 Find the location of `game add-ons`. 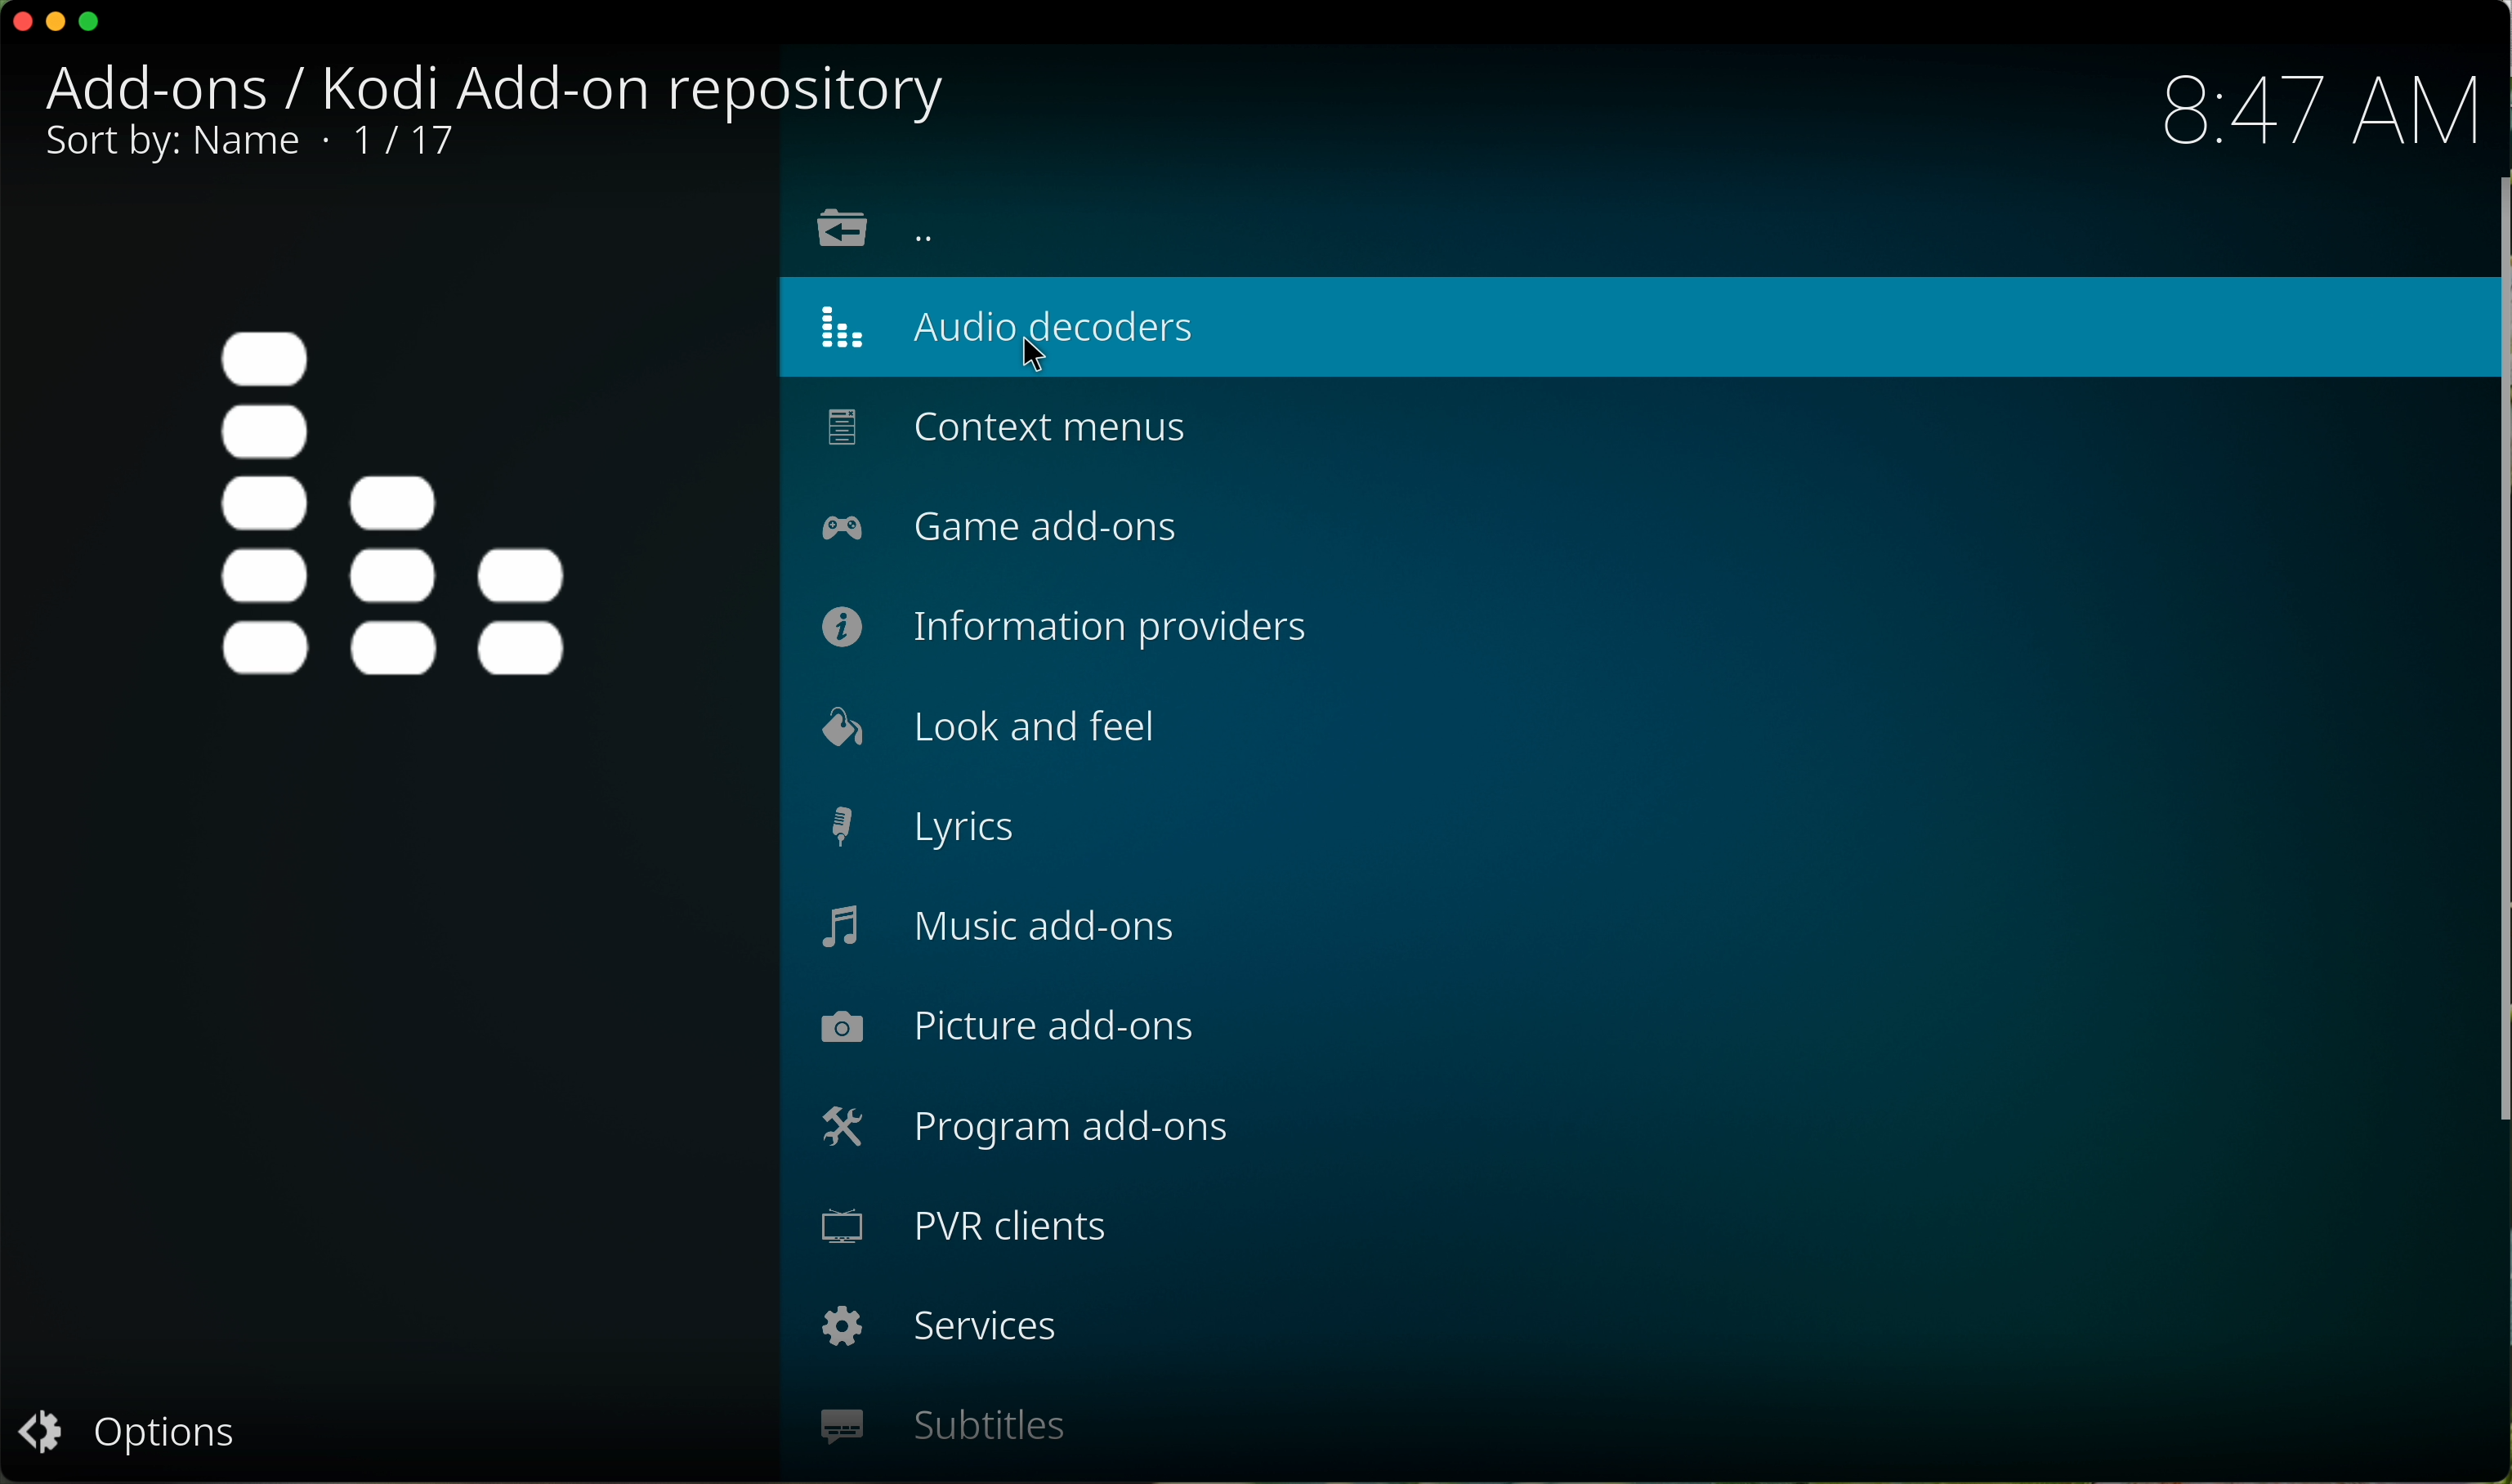

game add-ons is located at coordinates (1014, 527).